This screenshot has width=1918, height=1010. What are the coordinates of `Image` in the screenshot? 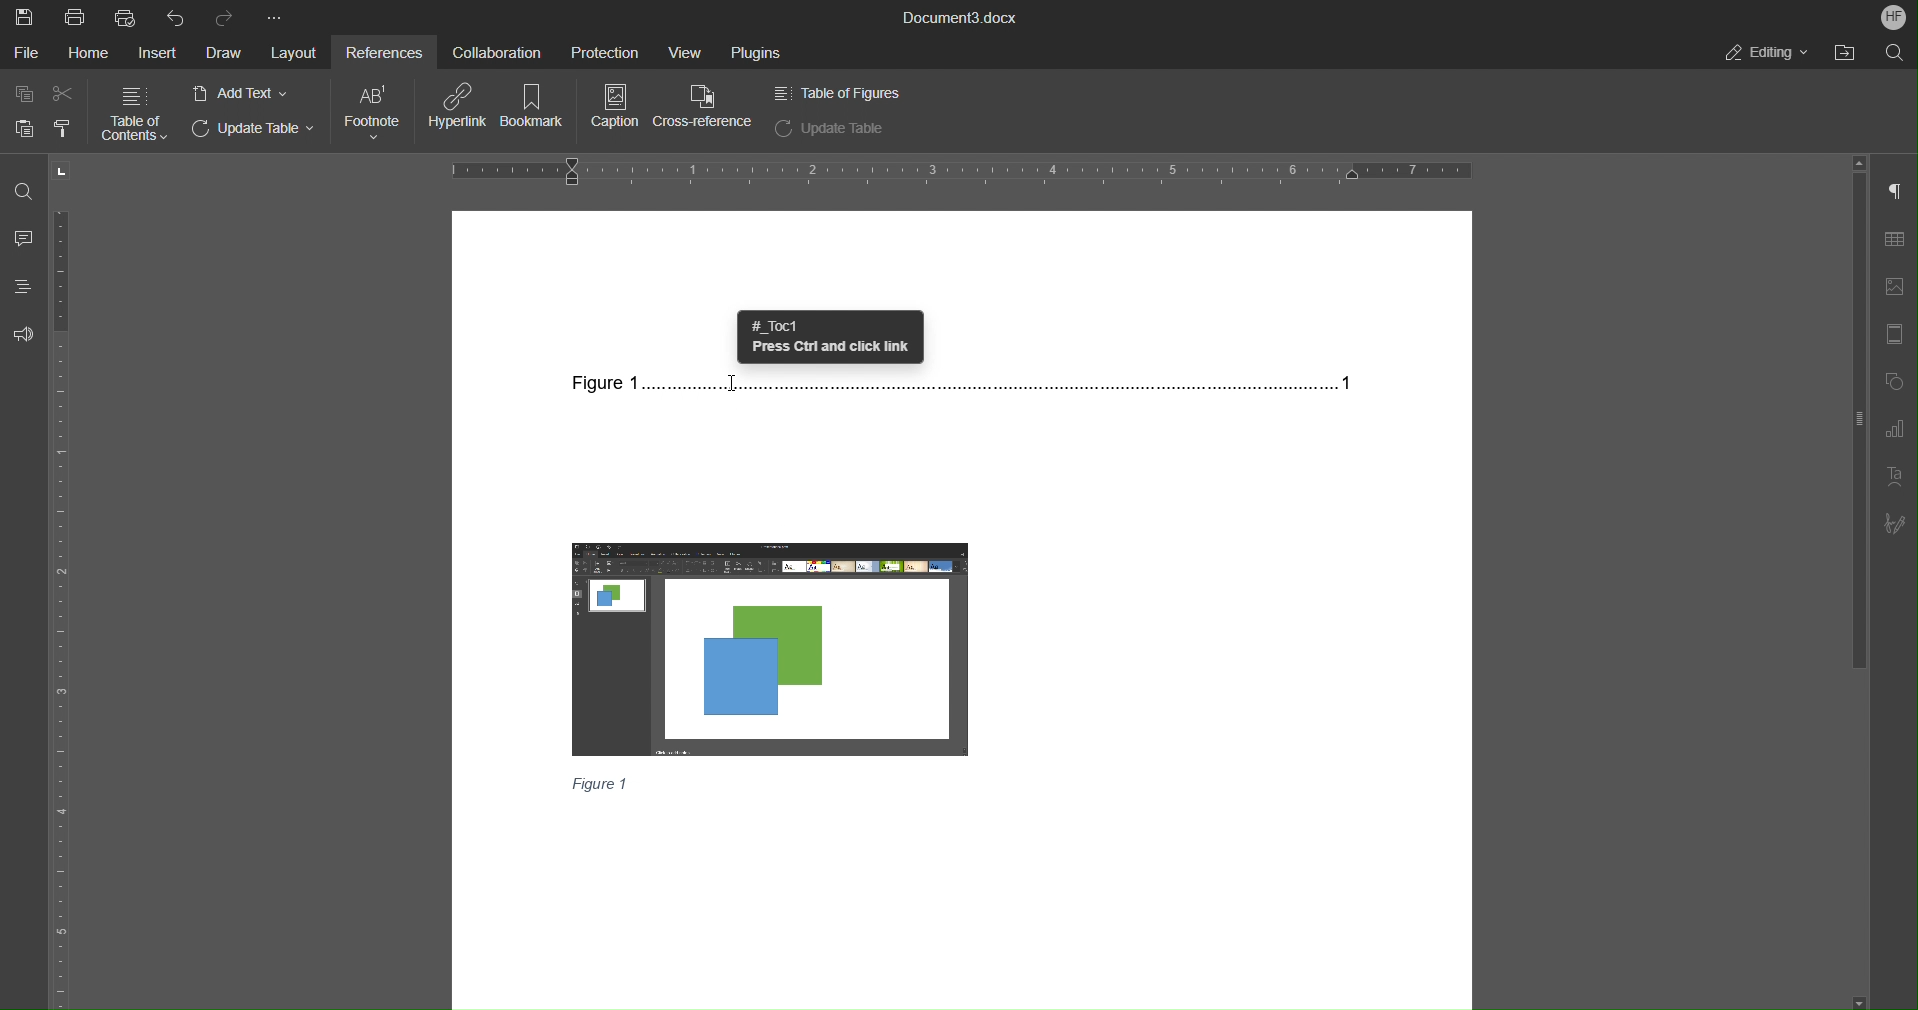 It's located at (774, 646).